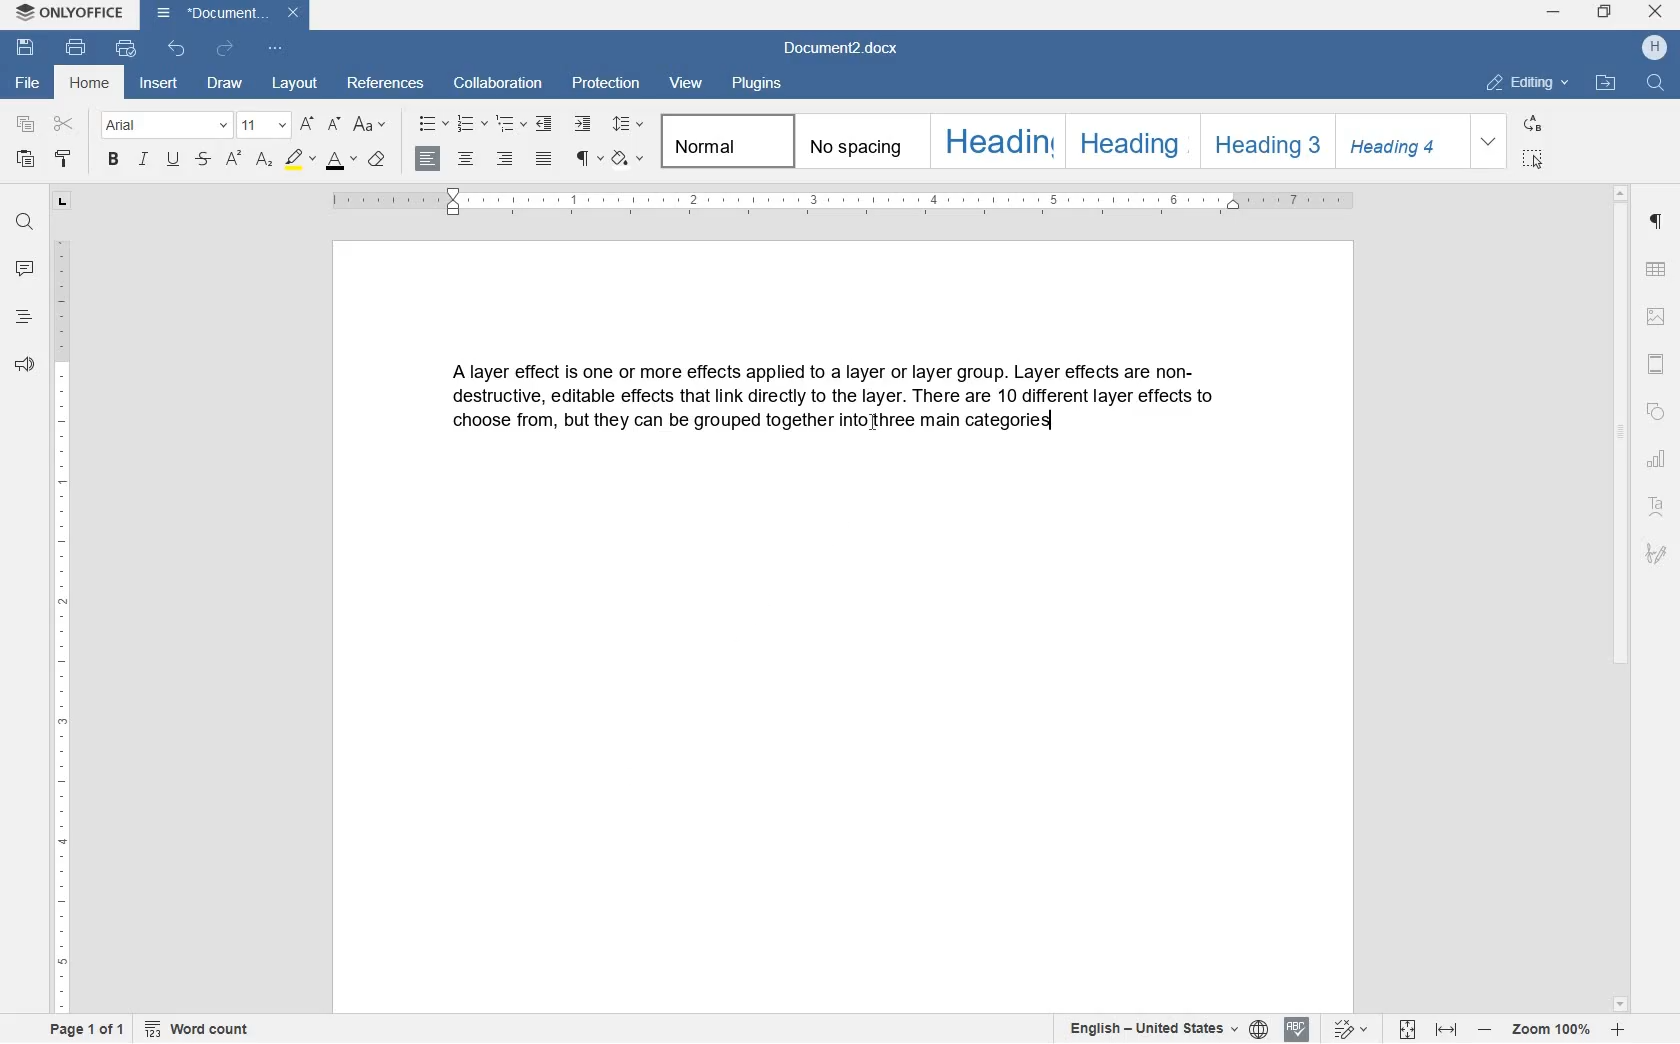 The height and width of the screenshot is (1044, 1680). Describe the element at coordinates (509, 124) in the screenshot. I see `multilevel list` at that location.